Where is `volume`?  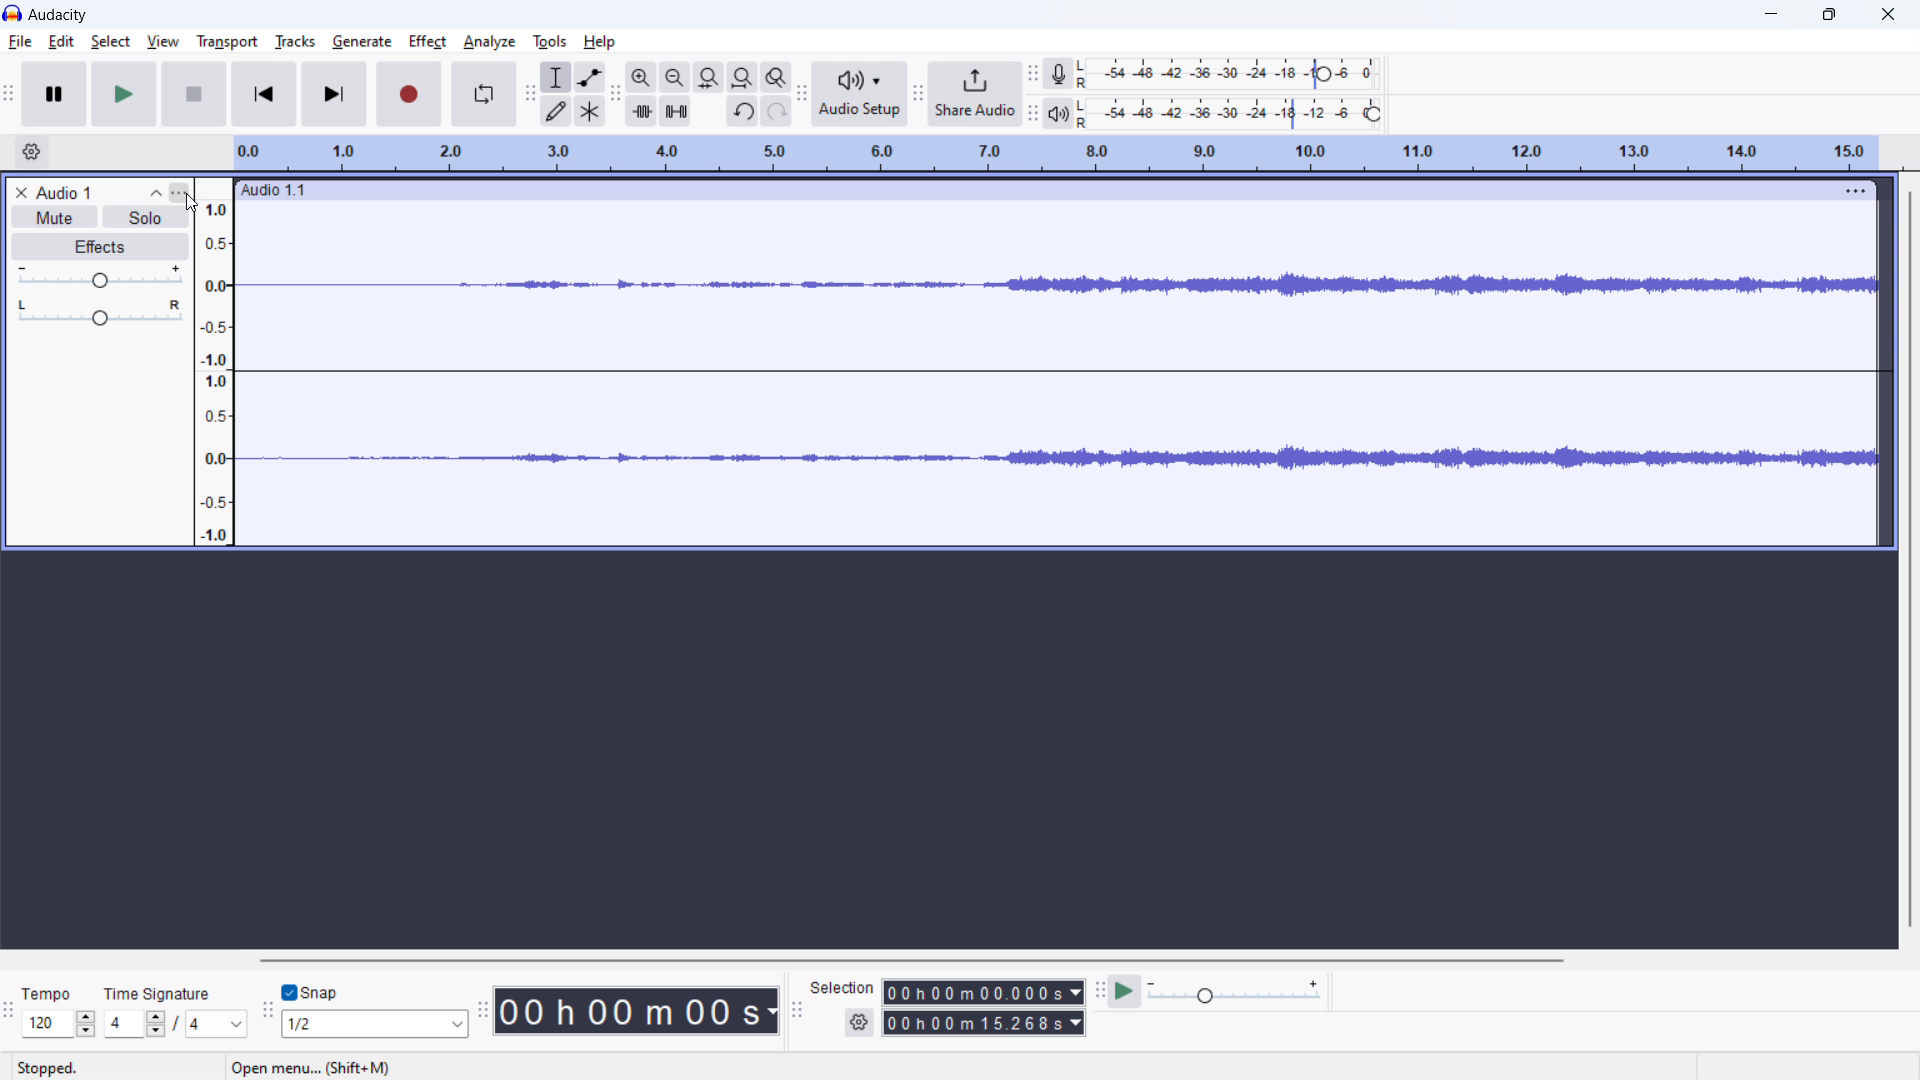
volume is located at coordinates (100, 276).